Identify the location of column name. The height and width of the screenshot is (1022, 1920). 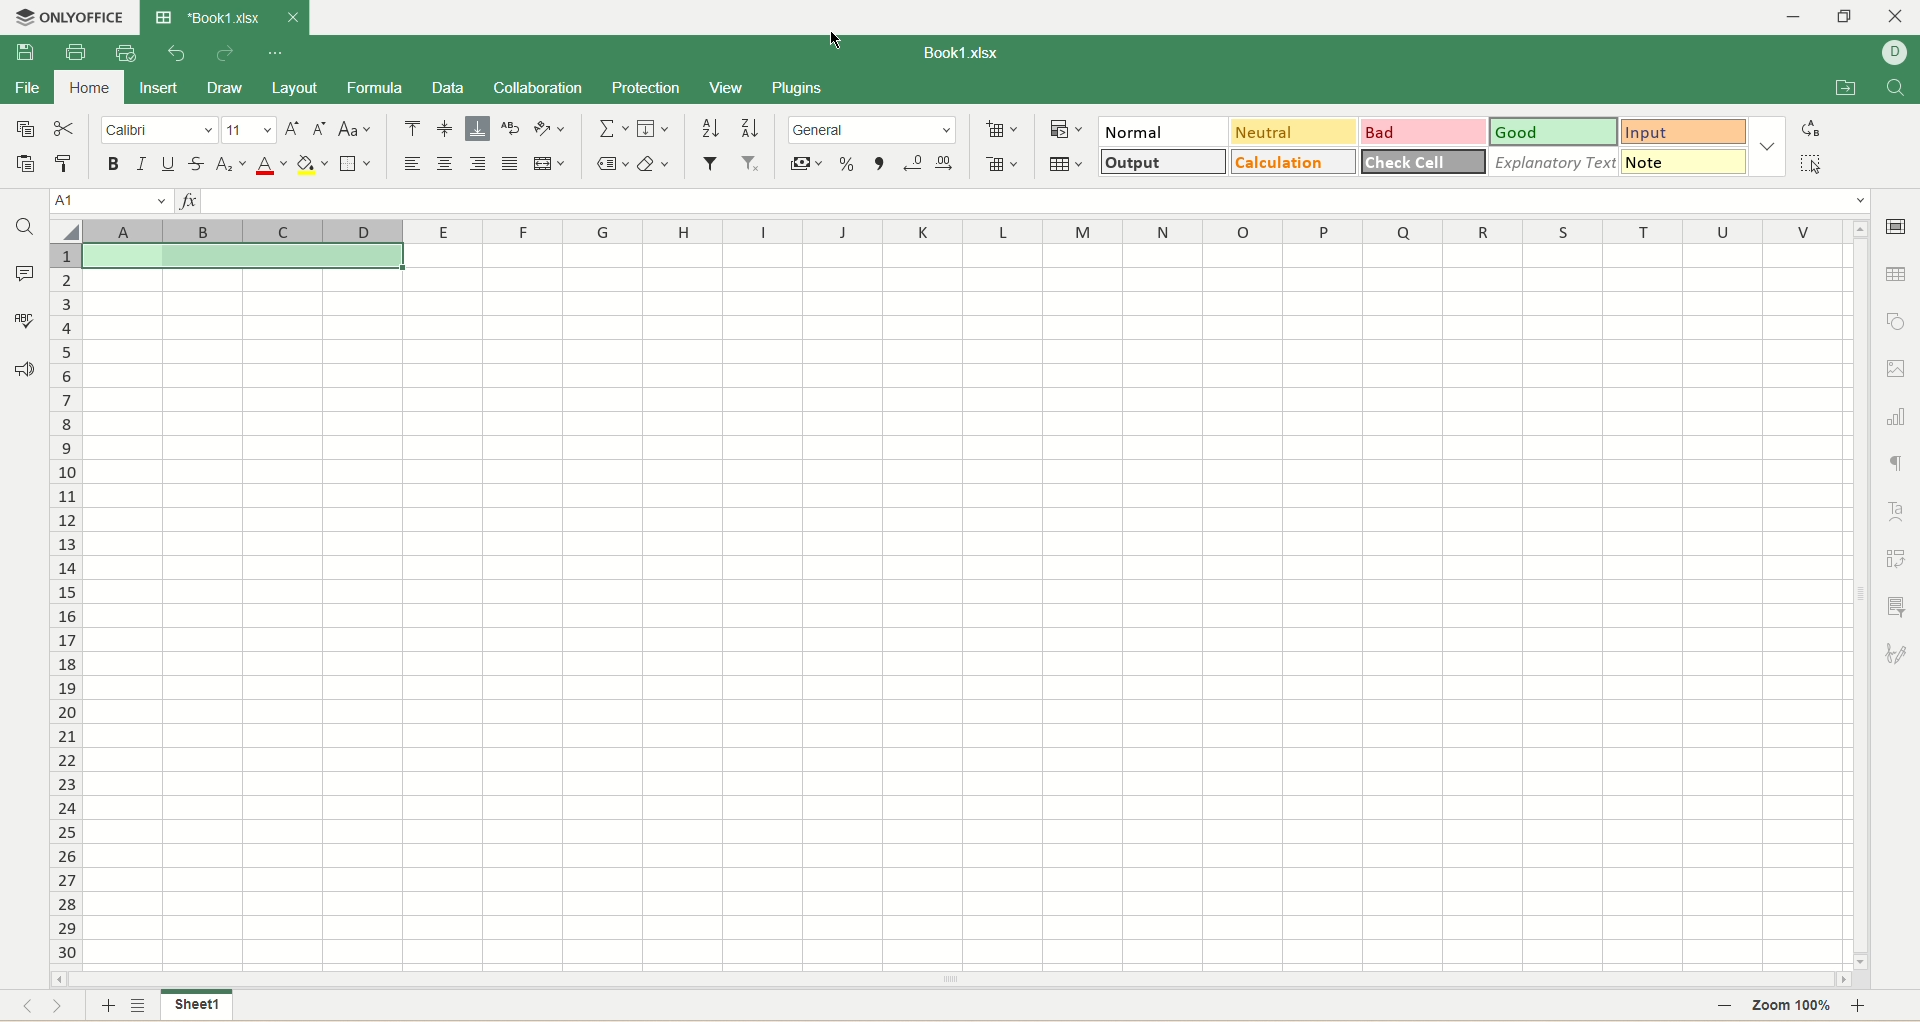
(959, 228).